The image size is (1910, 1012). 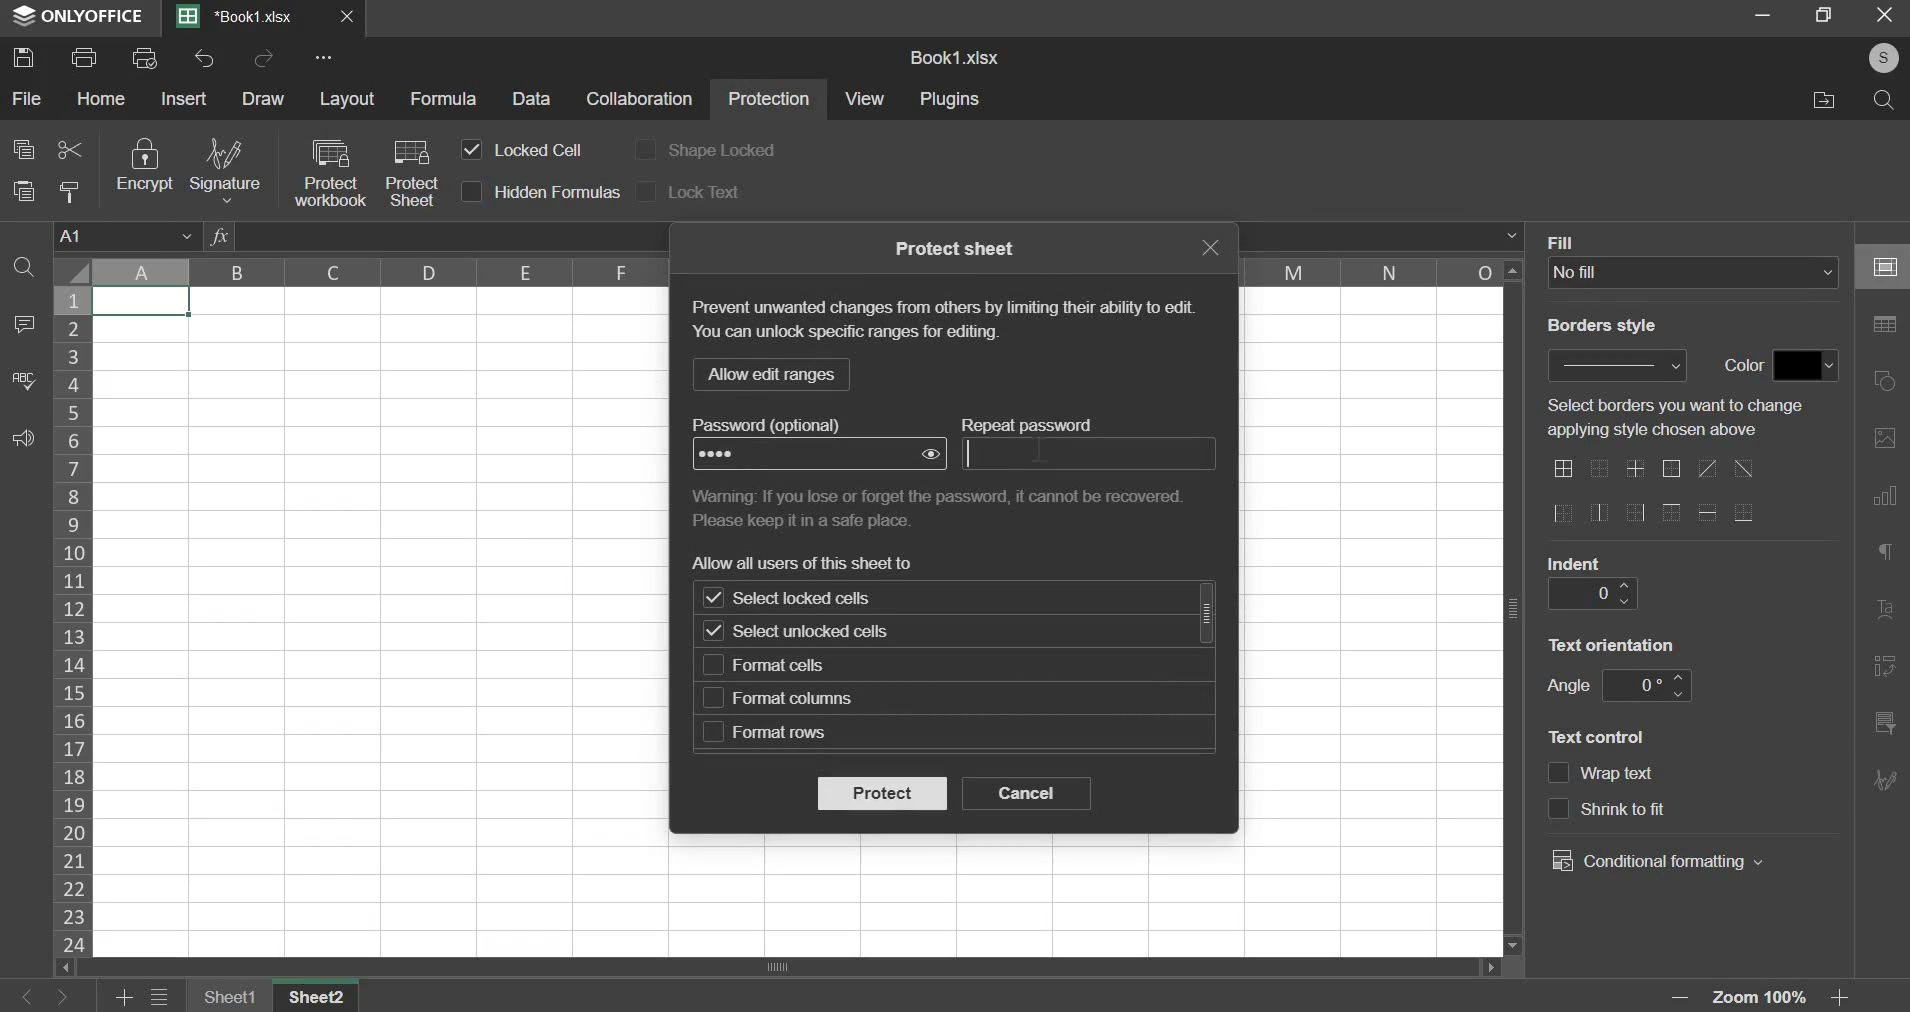 What do you see at coordinates (472, 150) in the screenshot?
I see `checkbox` at bounding box center [472, 150].